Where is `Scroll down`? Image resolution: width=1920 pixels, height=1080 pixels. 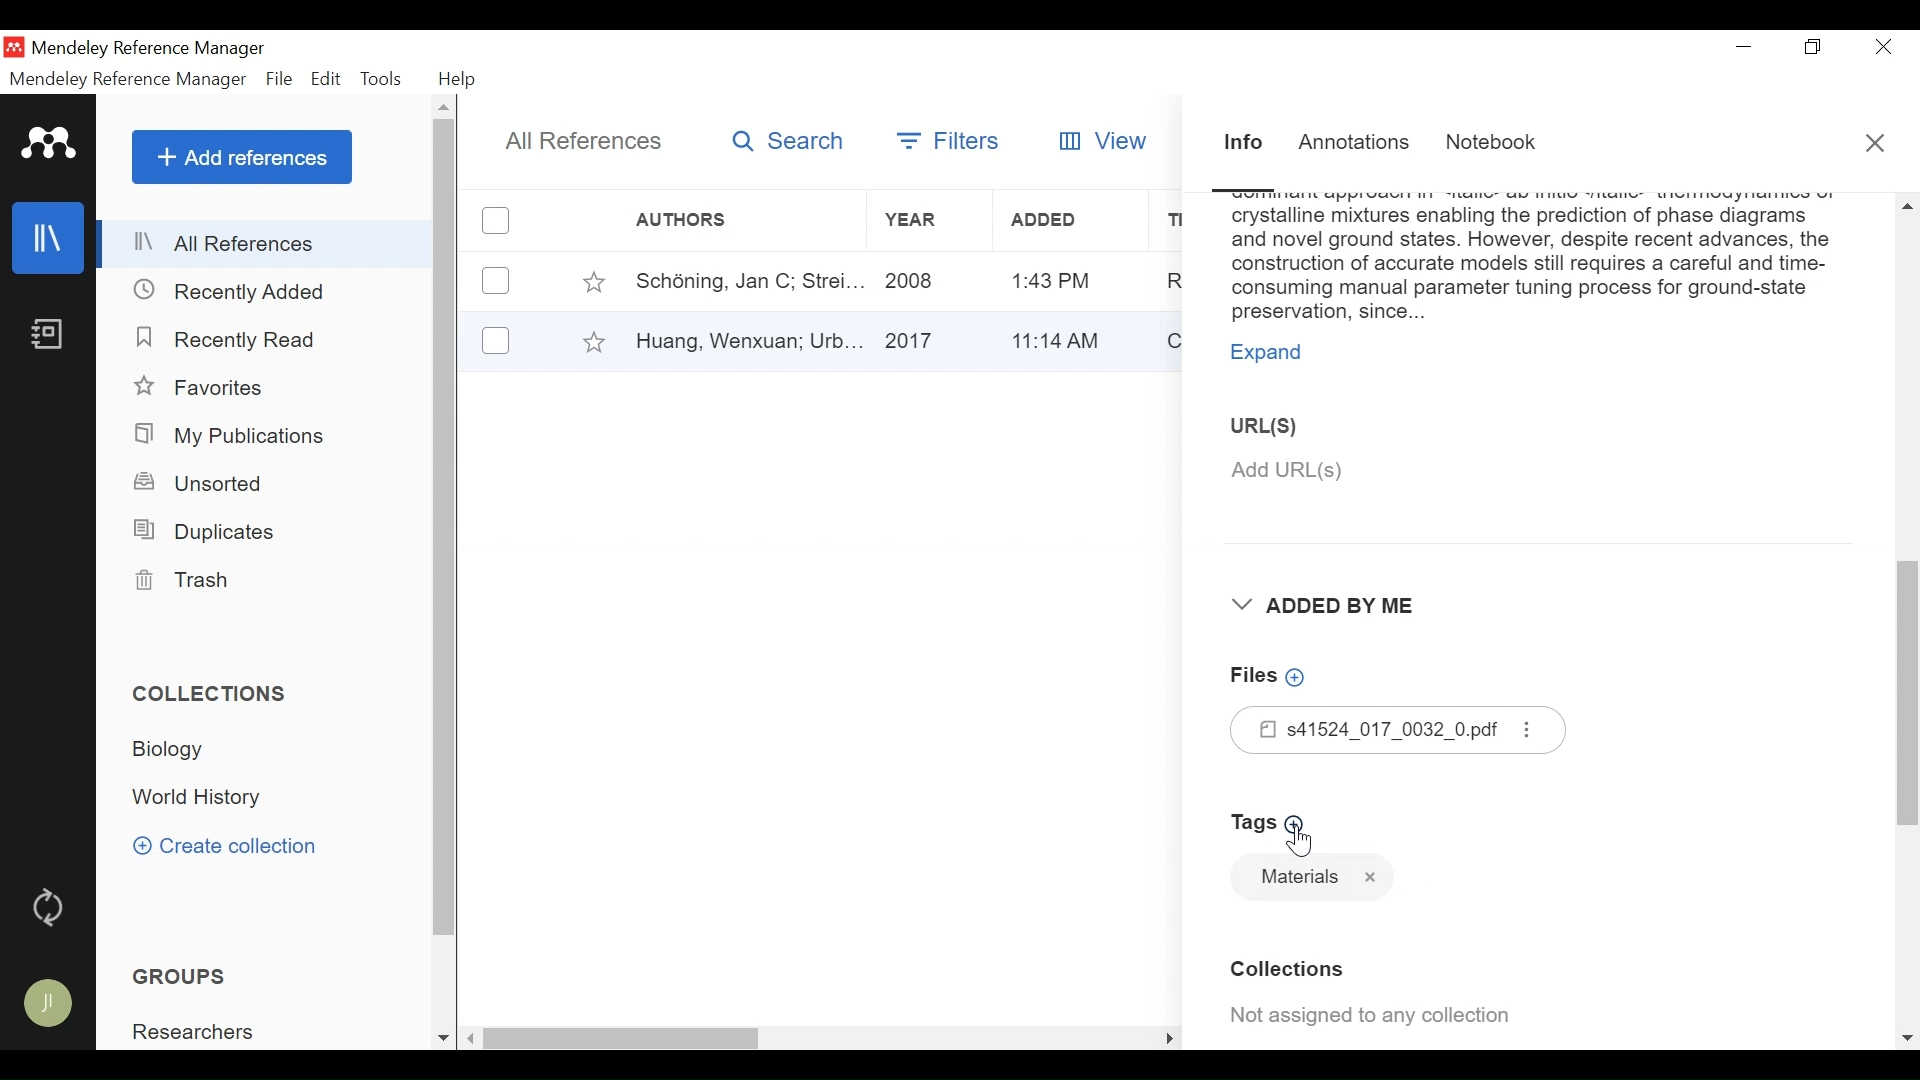 Scroll down is located at coordinates (1908, 1040).